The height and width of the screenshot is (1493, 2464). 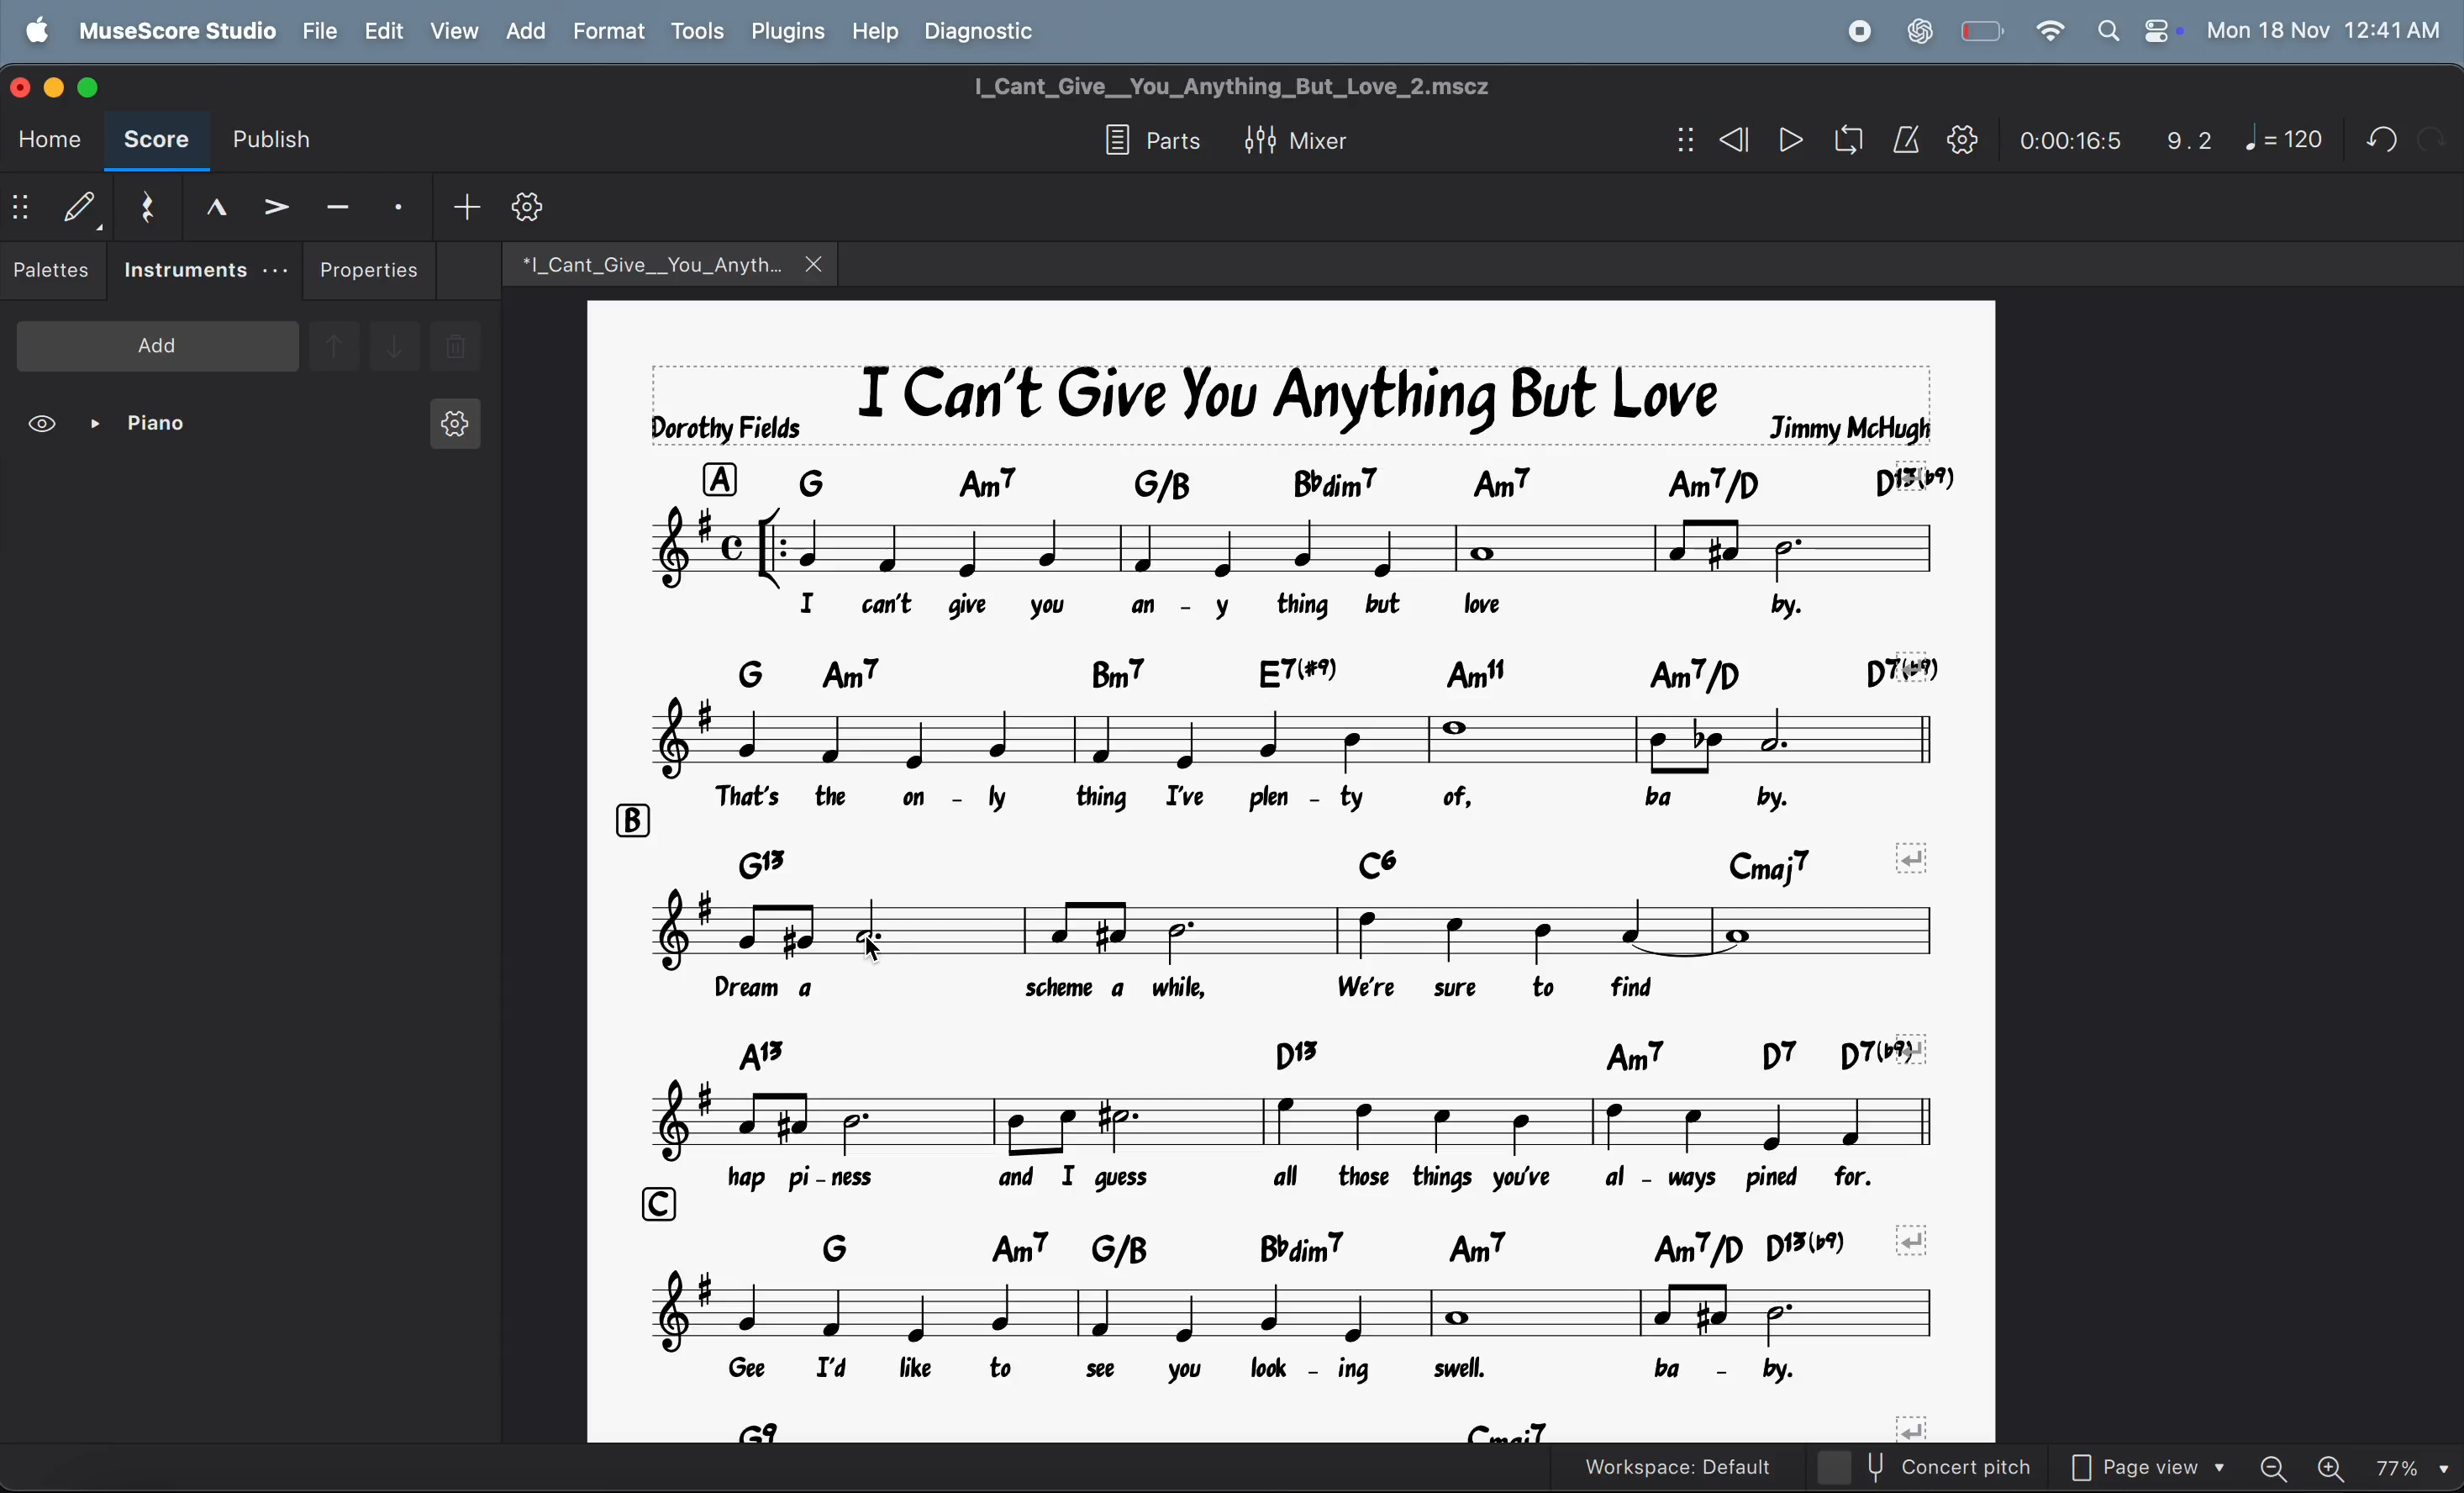 What do you see at coordinates (1790, 140) in the screenshot?
I see `play` at bounding box center [1790, 140].